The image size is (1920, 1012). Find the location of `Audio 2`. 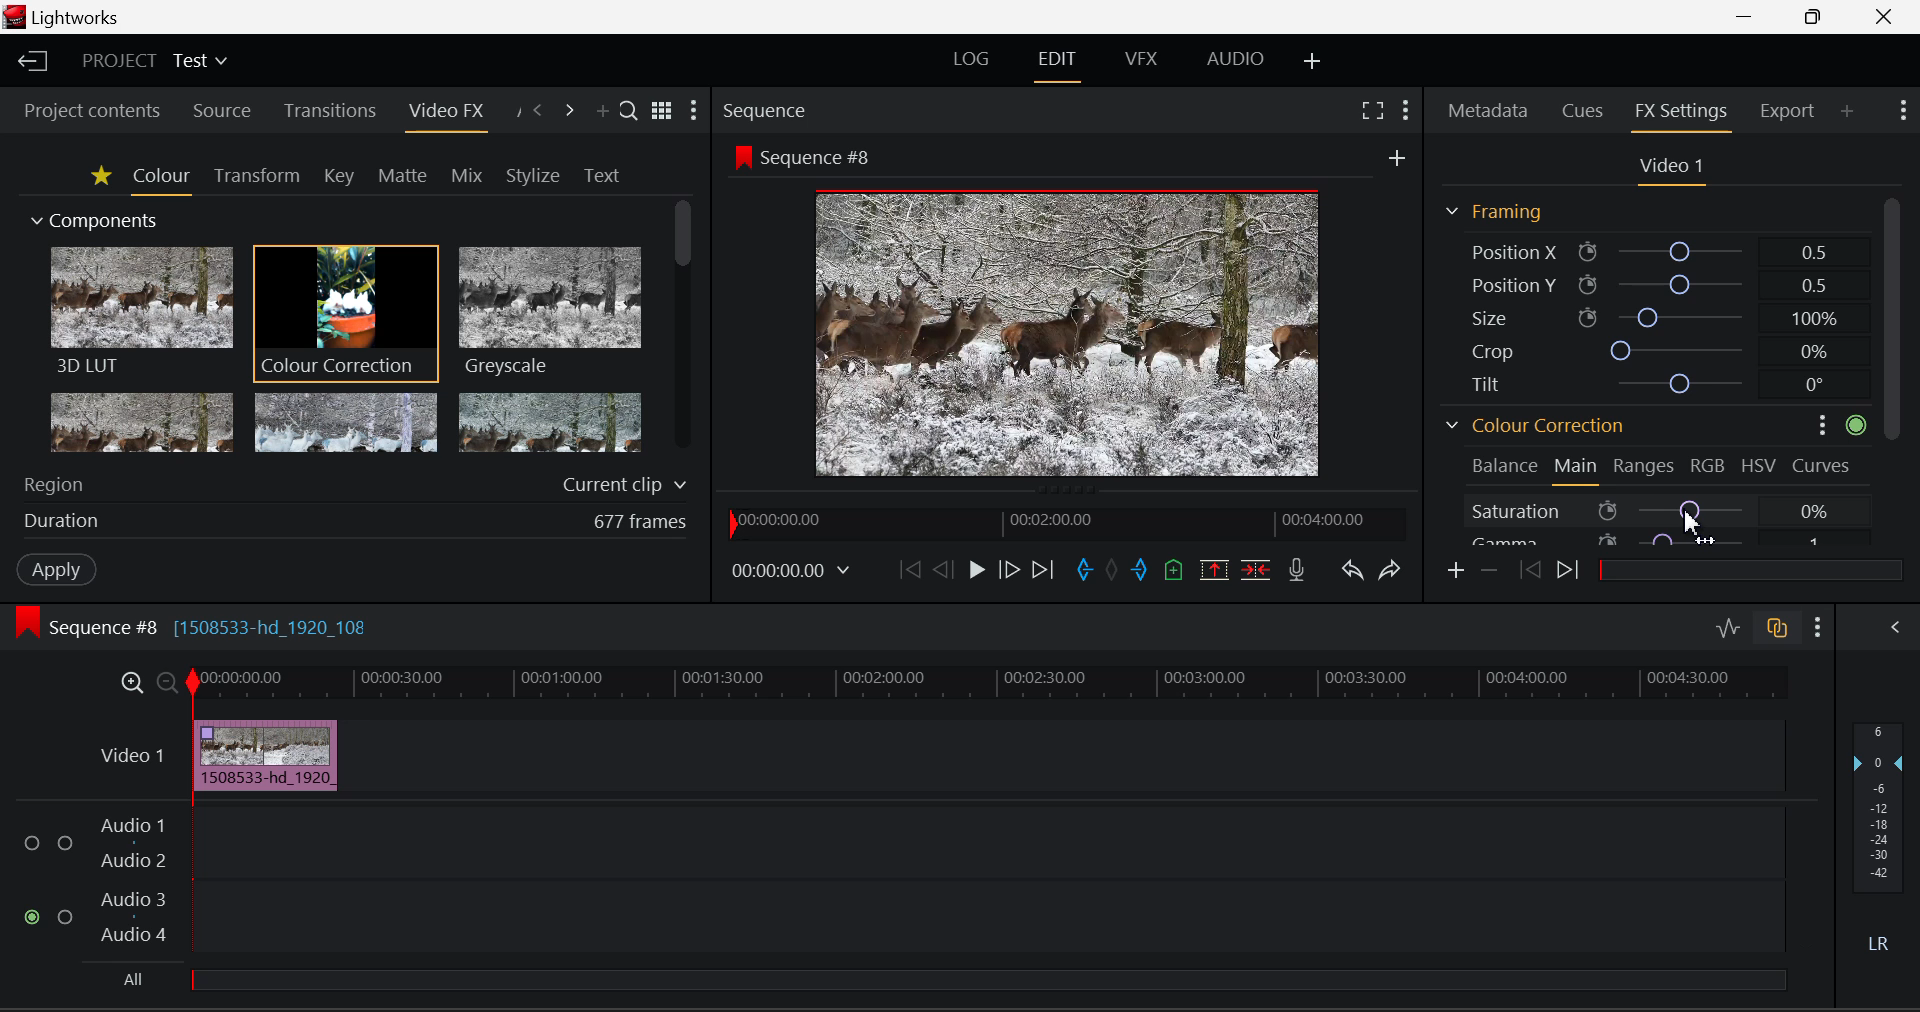

Audio 2 is located at coordinates (132, 862).